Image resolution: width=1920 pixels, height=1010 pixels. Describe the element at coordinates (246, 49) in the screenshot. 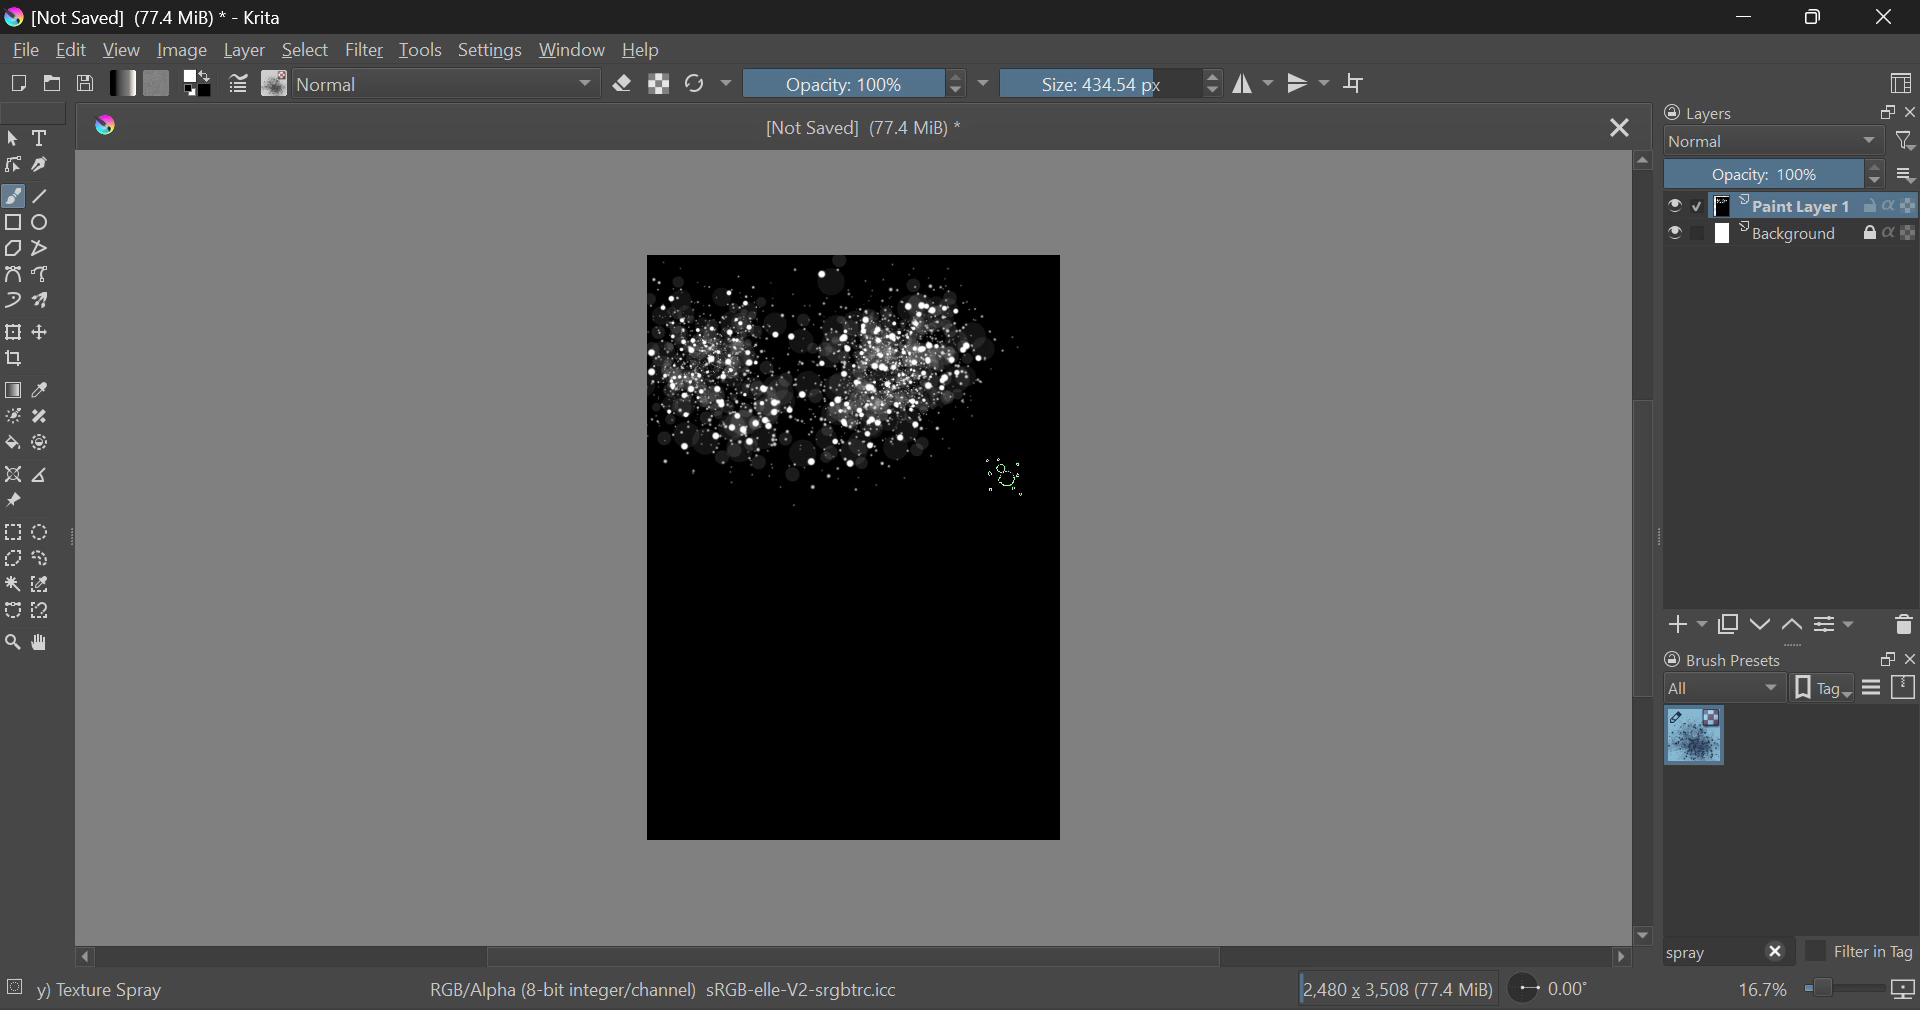

I see `Layer` at that location.